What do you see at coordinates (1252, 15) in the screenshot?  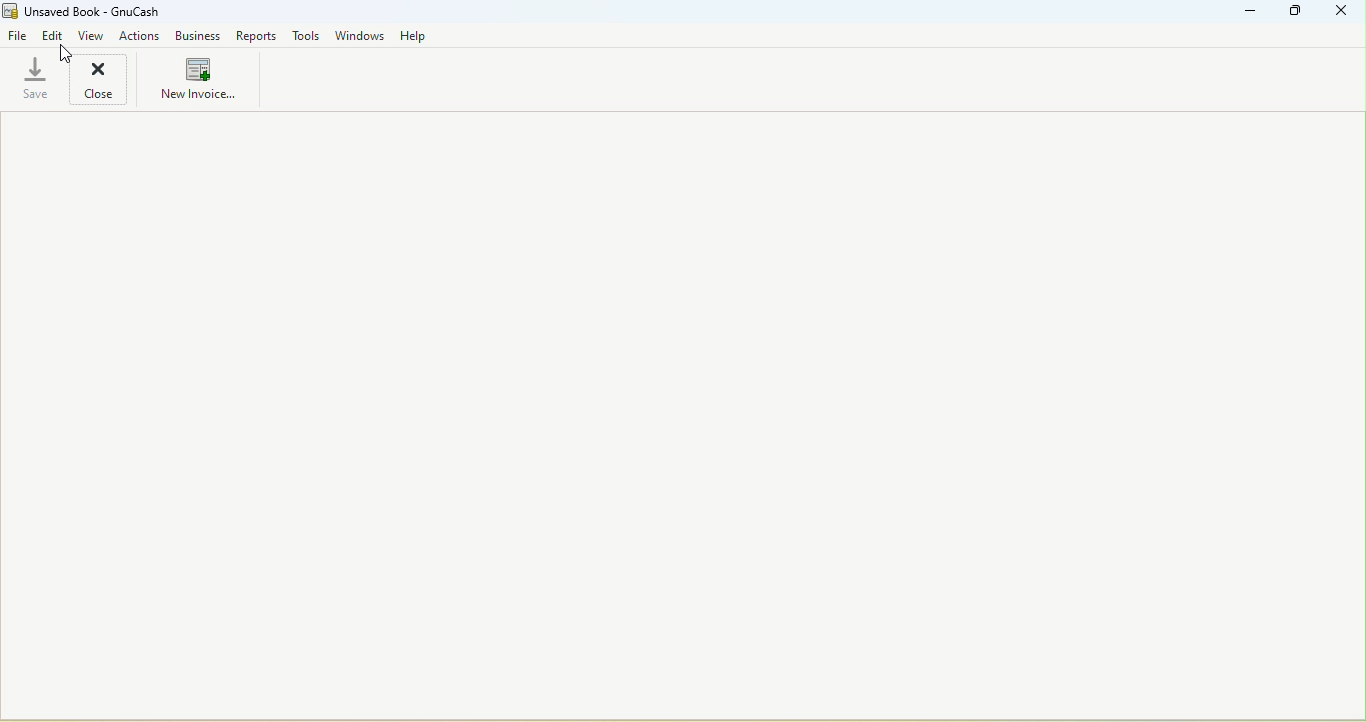 I see `Minimize` at bounding box center [1252, 15].